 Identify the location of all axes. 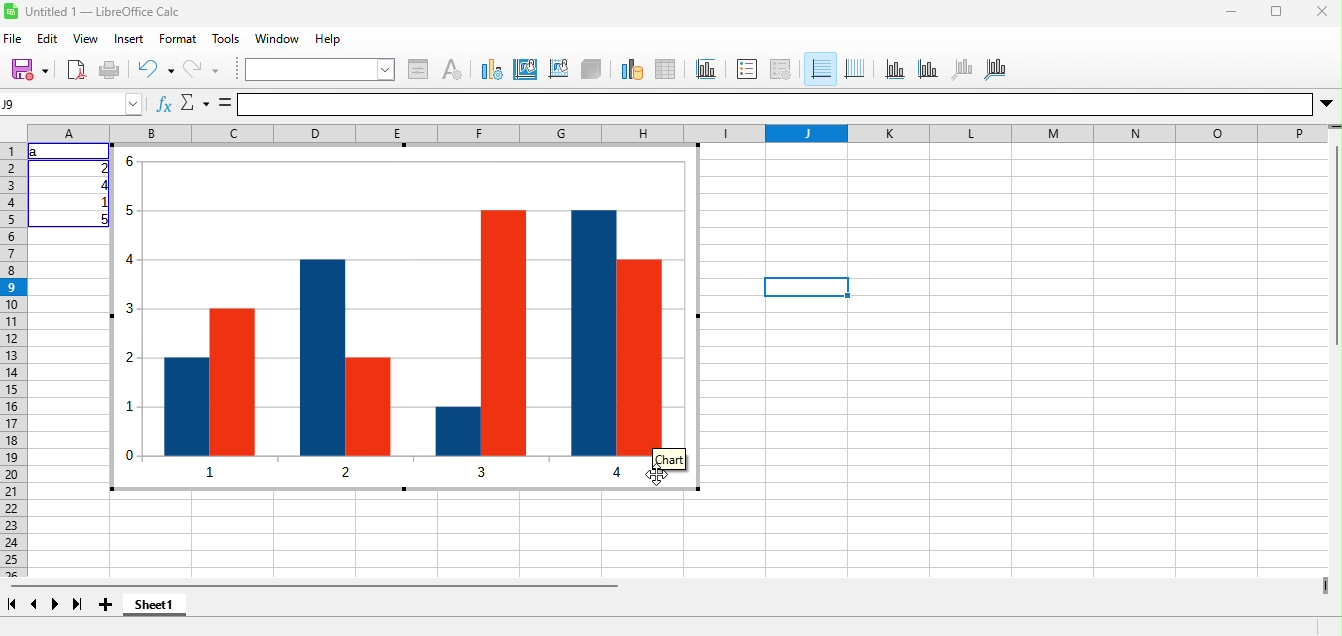
(995, 70).